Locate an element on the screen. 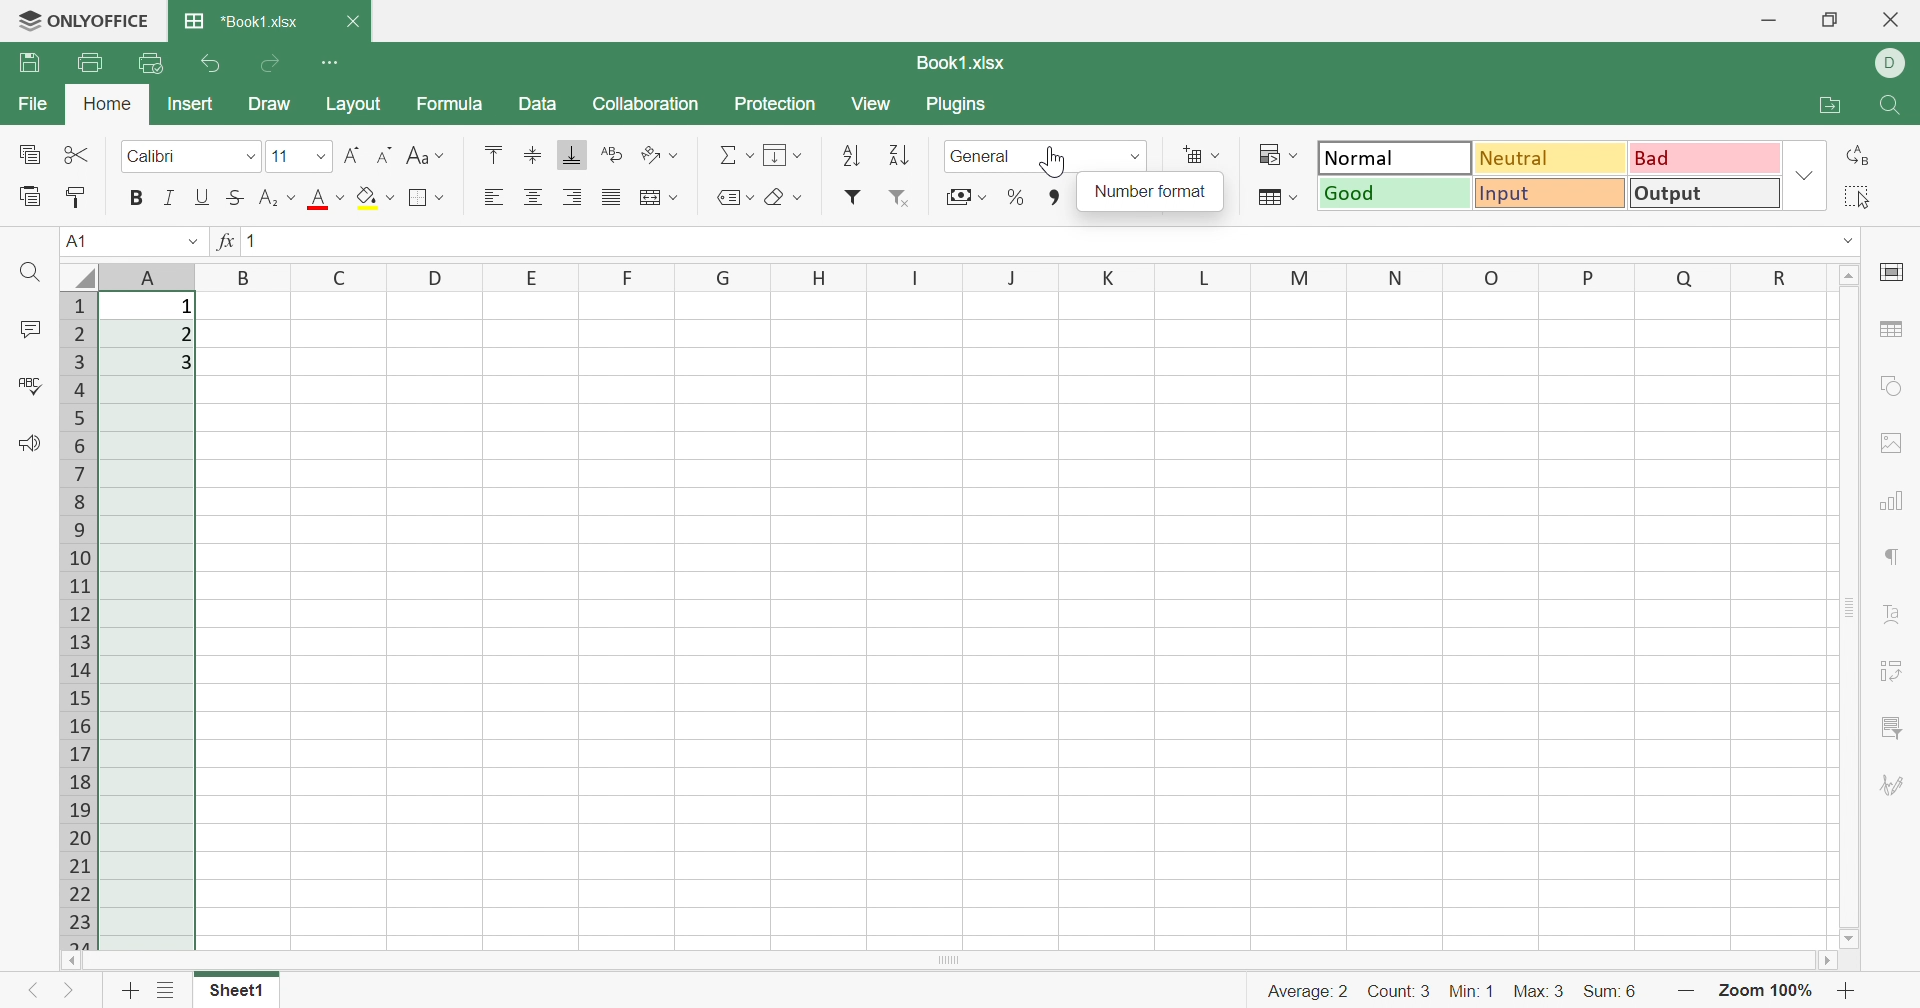  Formula is located at coordinates (447, 105).